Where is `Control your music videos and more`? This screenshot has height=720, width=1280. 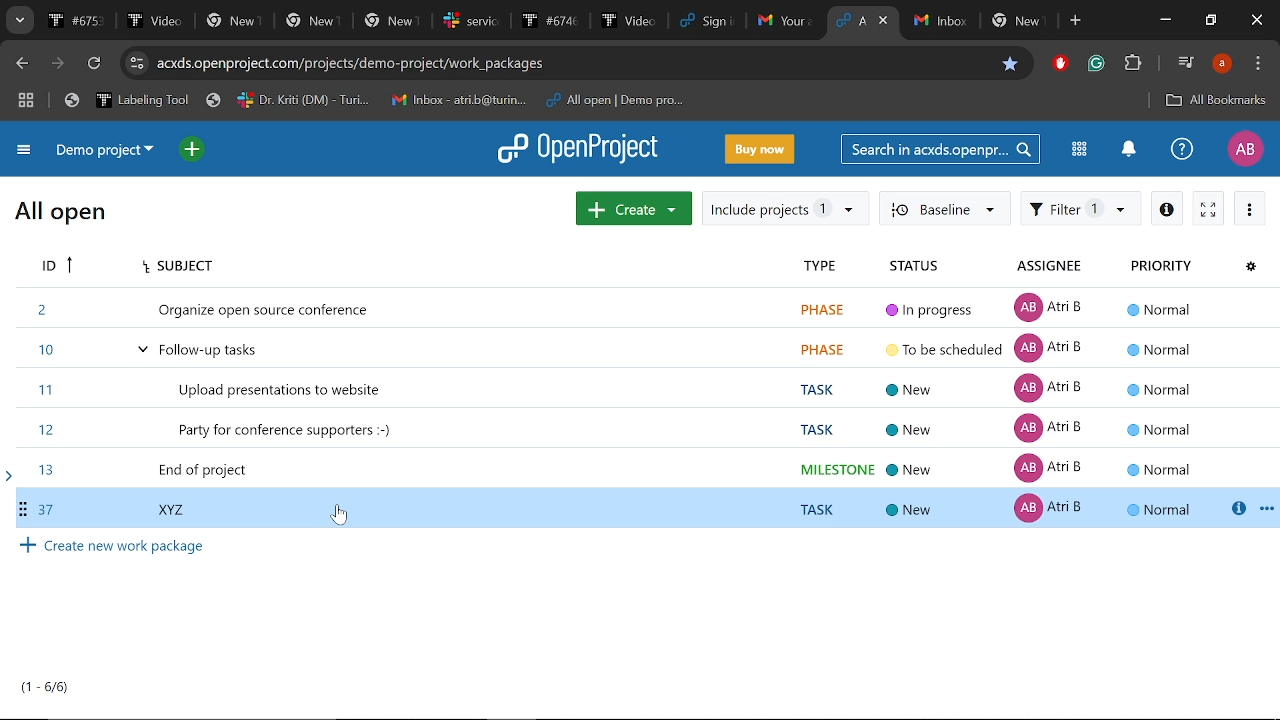
Control your music videos and more is located at coordinates (1186, 61).